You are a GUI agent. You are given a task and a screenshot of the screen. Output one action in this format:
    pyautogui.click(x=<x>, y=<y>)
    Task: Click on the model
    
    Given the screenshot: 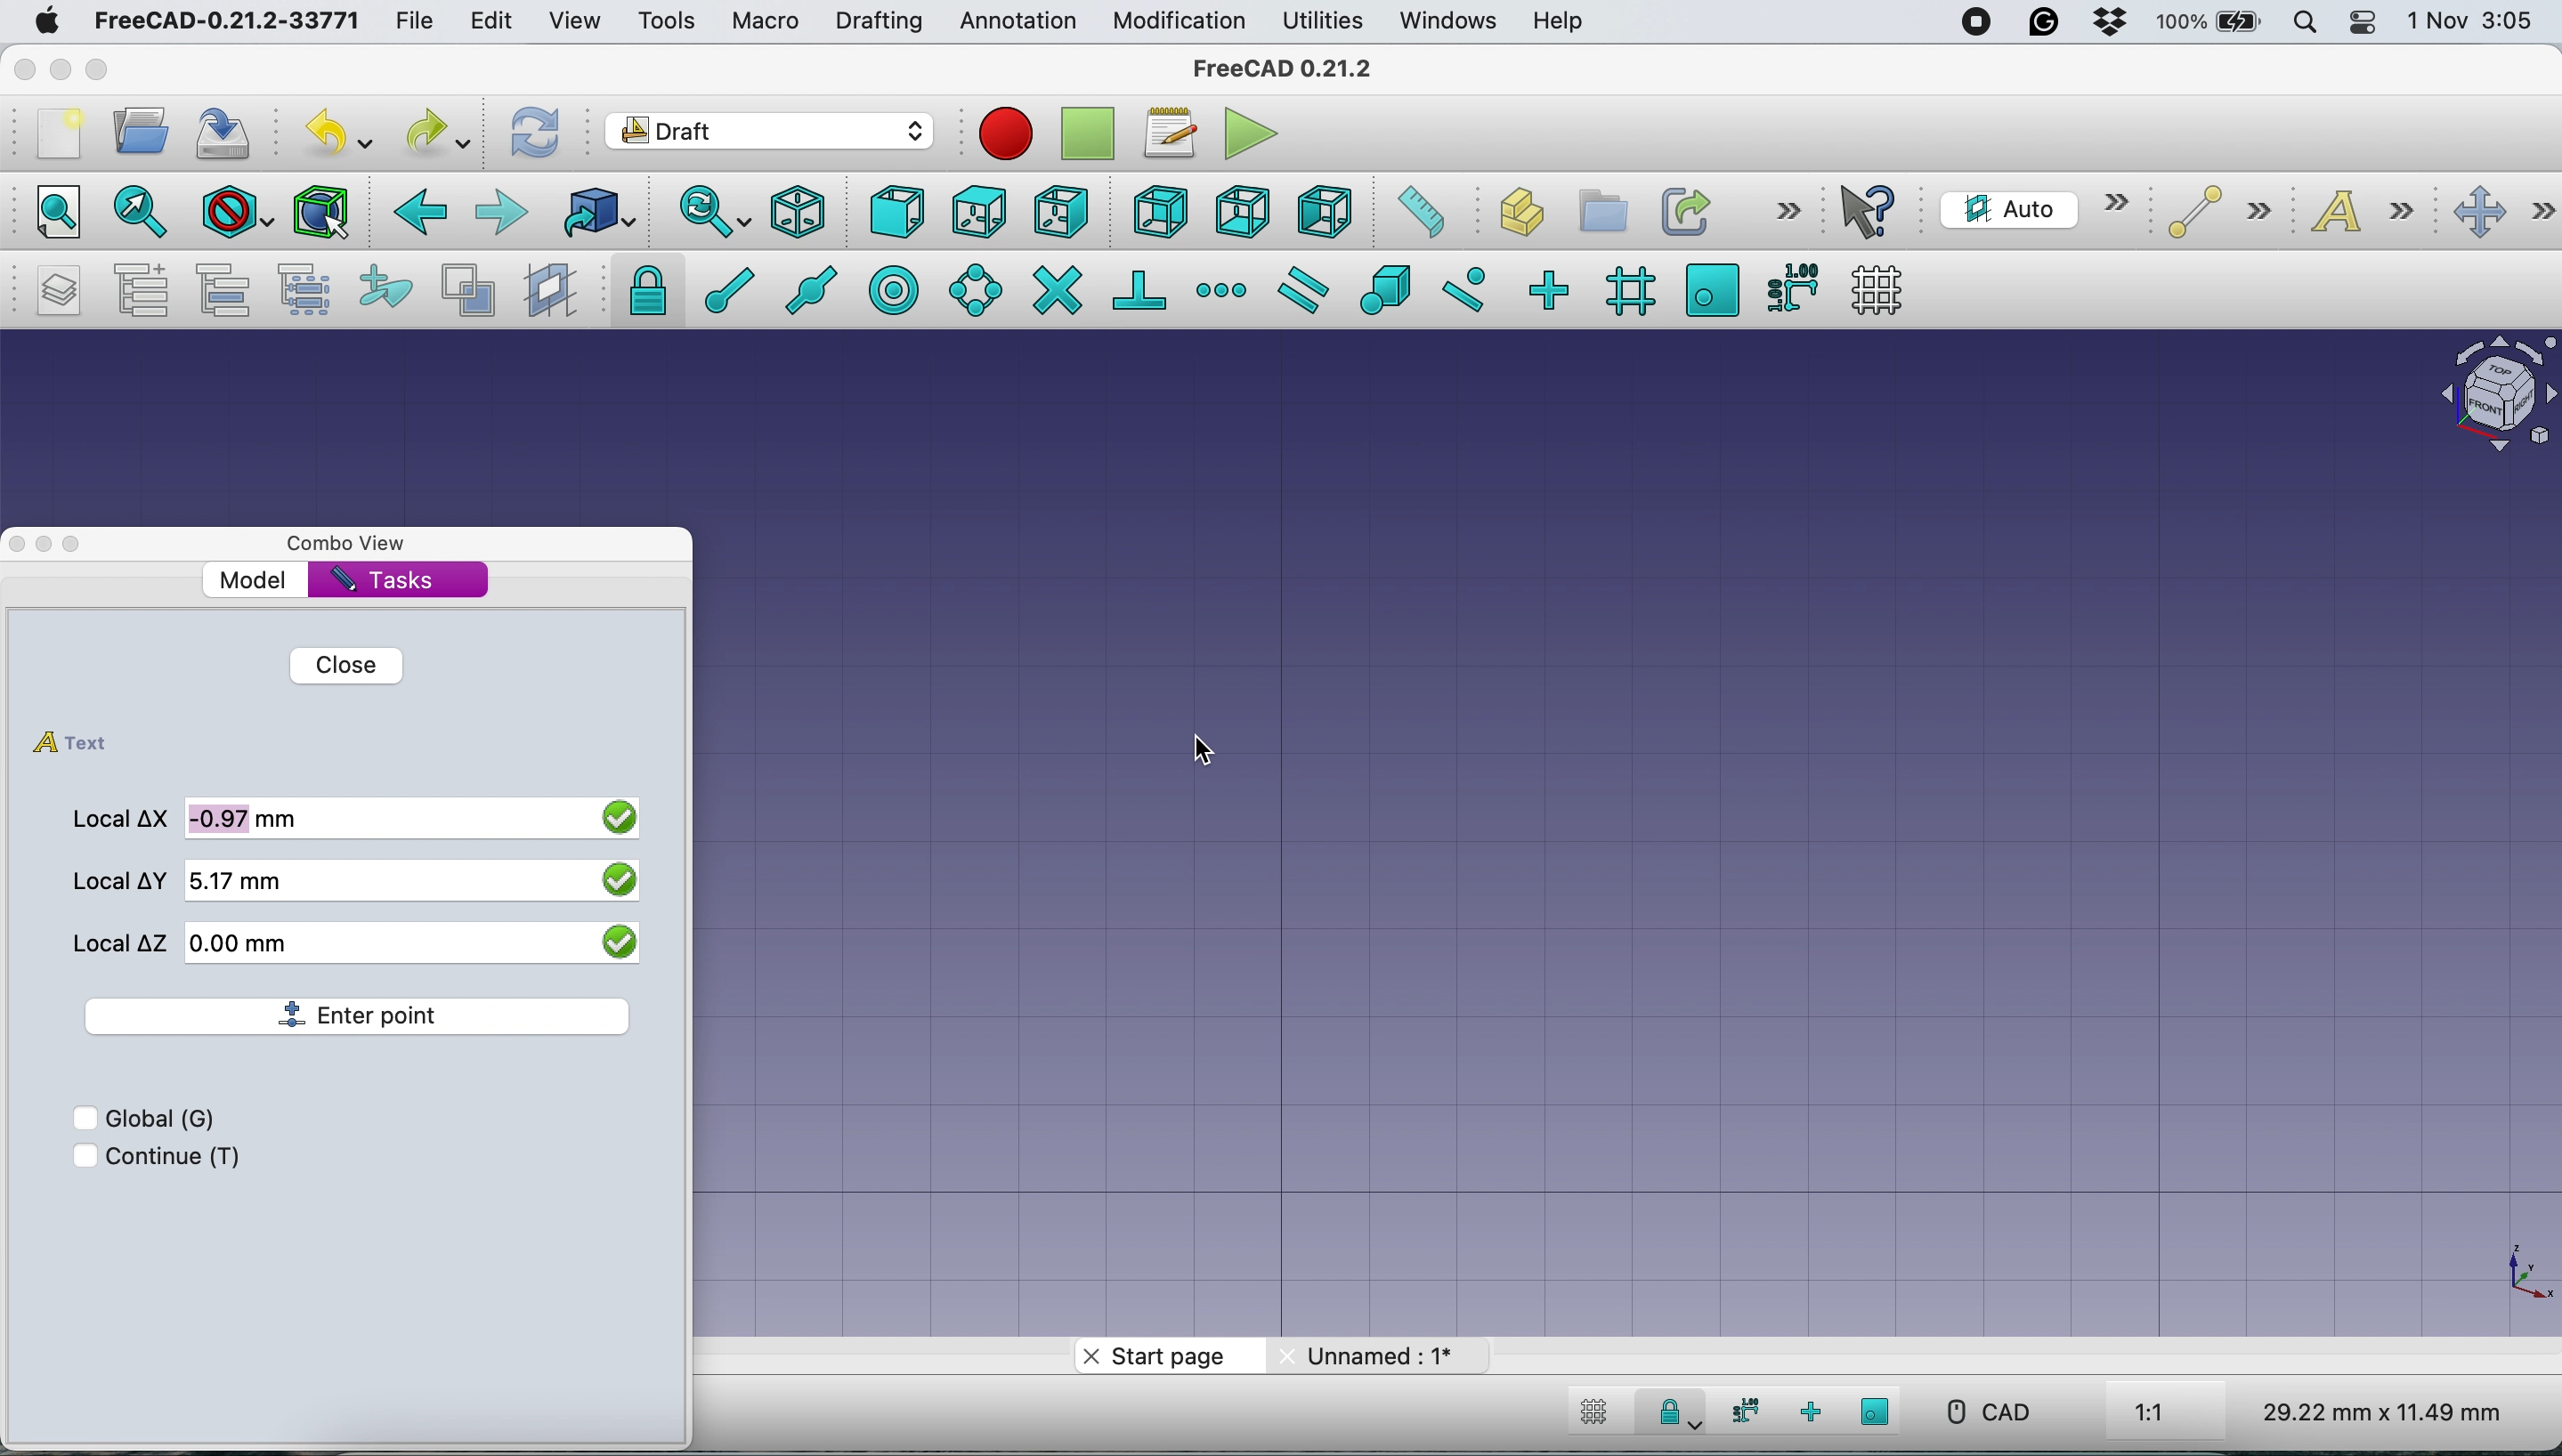 What is the action you would take?
    pyautogui.click(x=257, y=581)
    